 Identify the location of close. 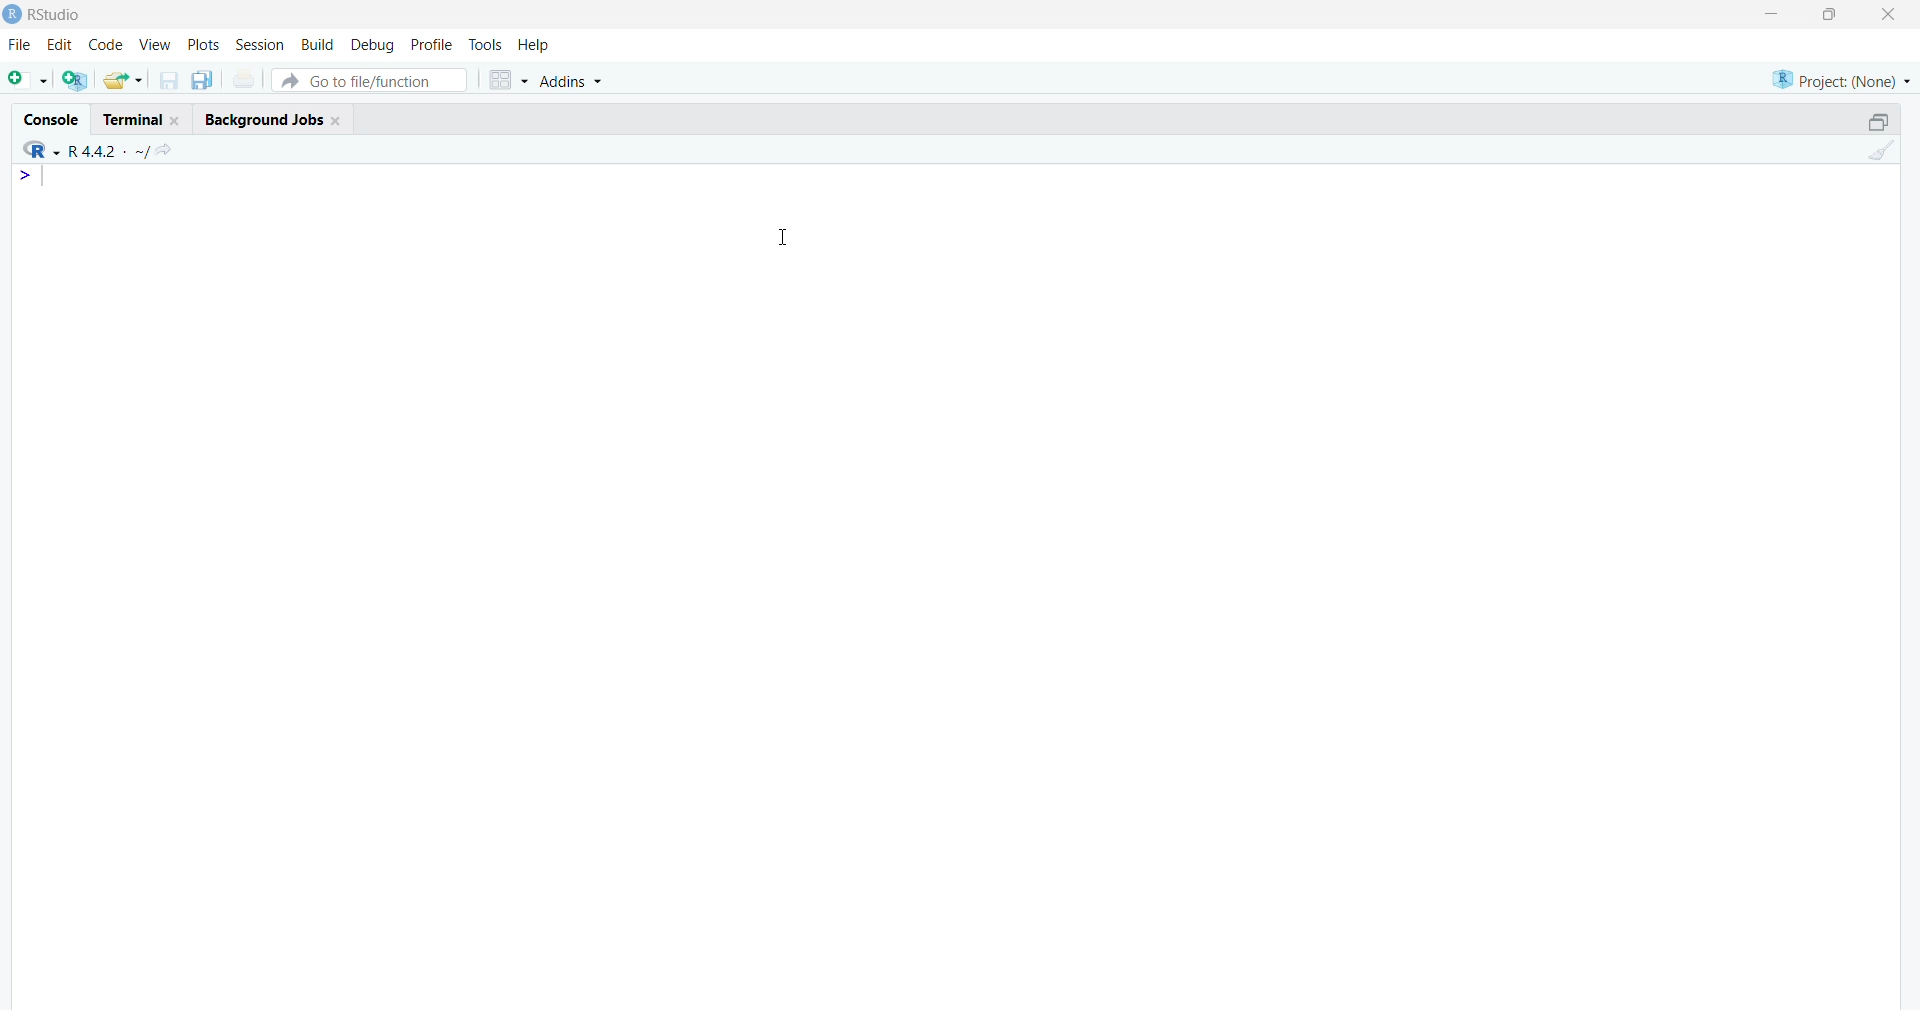
(1893, 13).